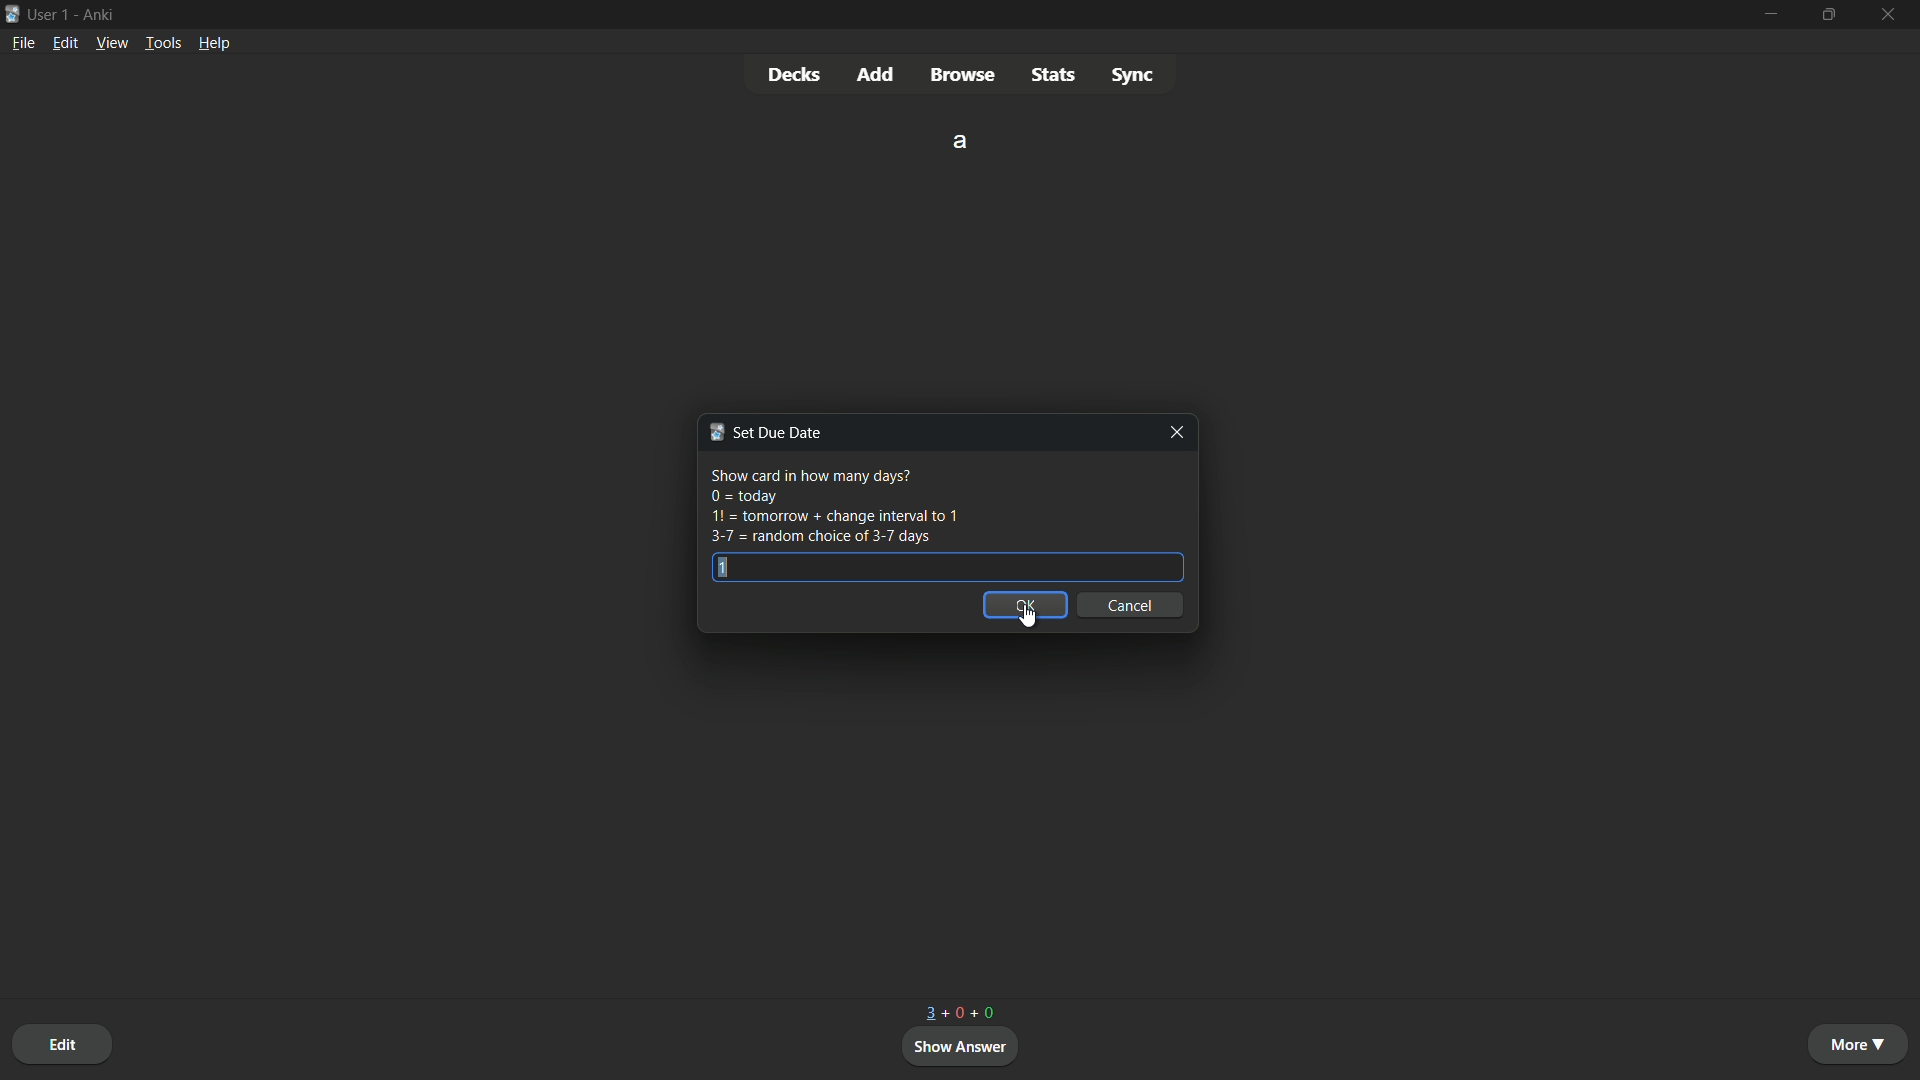 This screenshot has height=1080, width=1920. What do you see at coordinates (1774, 14) in the screenshot?
I see `minimize` at bounding box center [1774, 14].